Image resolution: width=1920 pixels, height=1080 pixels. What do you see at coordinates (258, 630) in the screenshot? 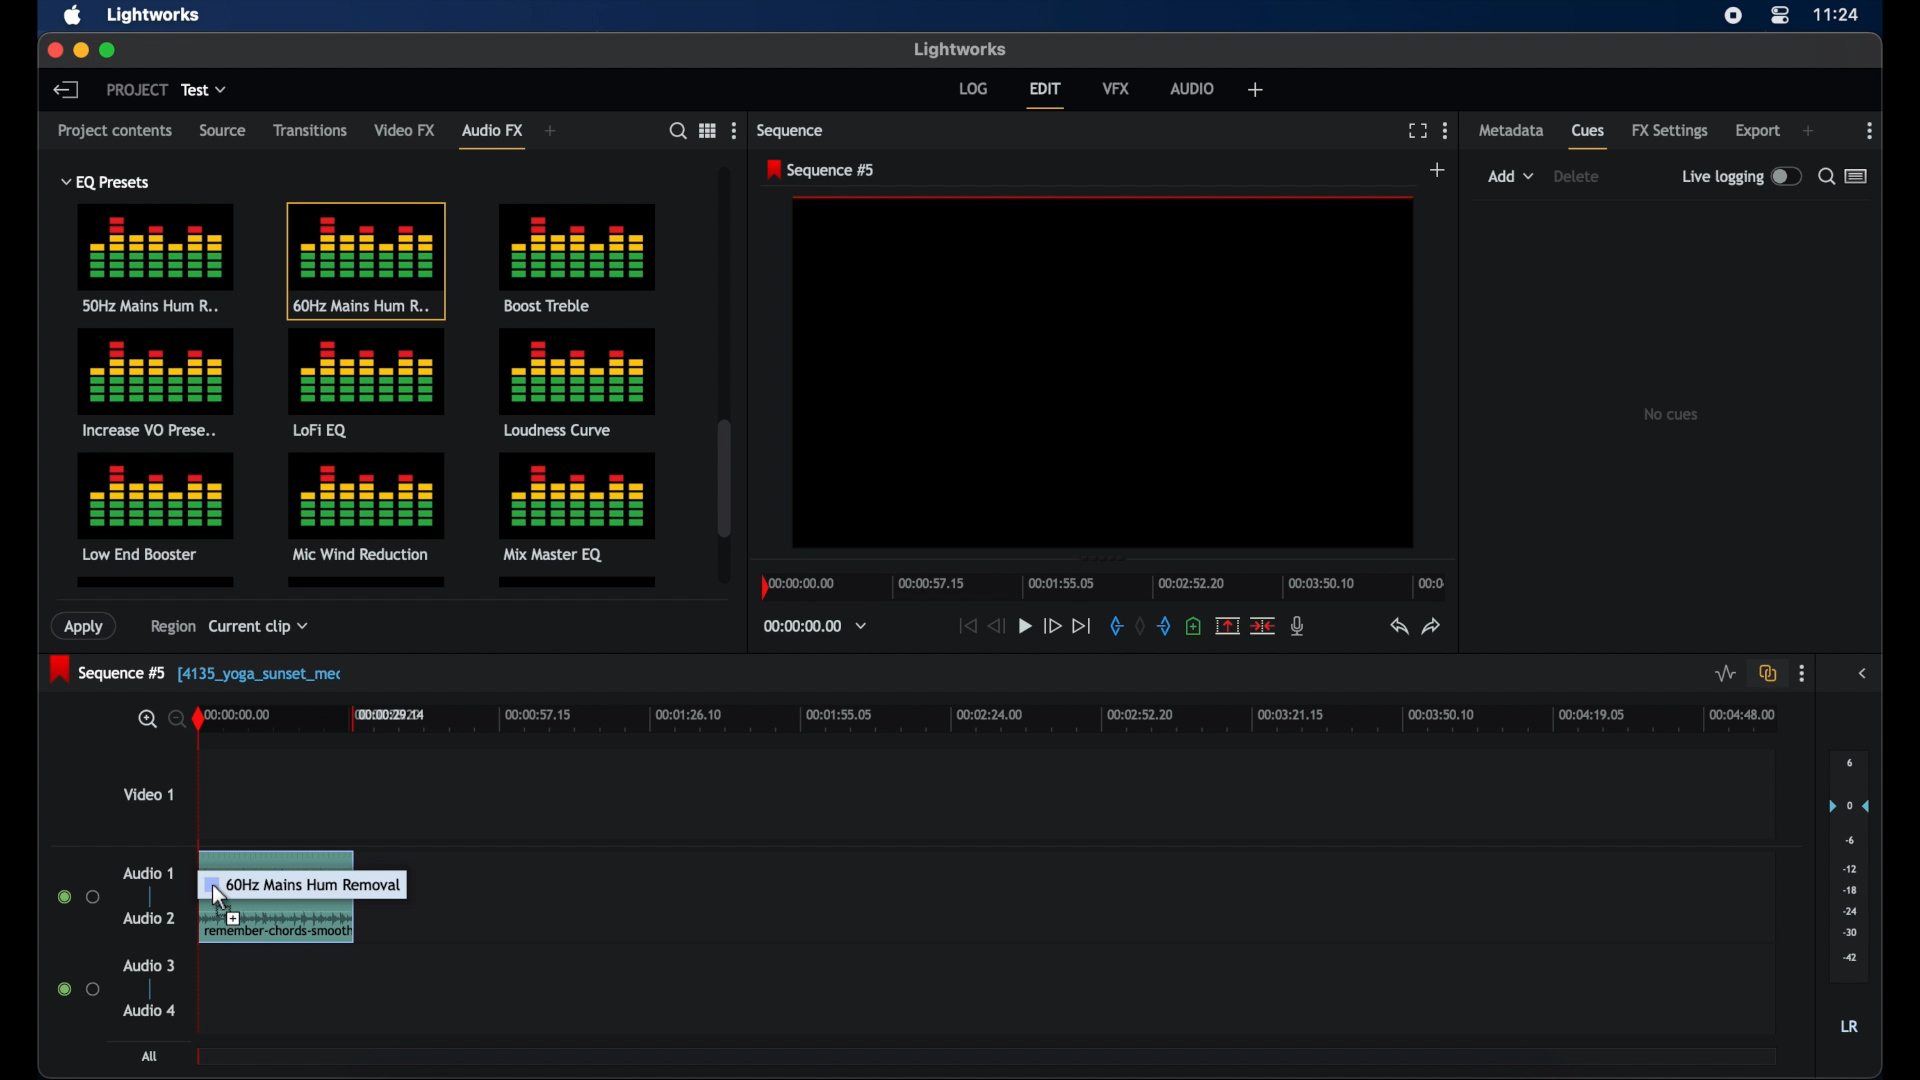
I see `current clip` at bounding box center [258, 630].